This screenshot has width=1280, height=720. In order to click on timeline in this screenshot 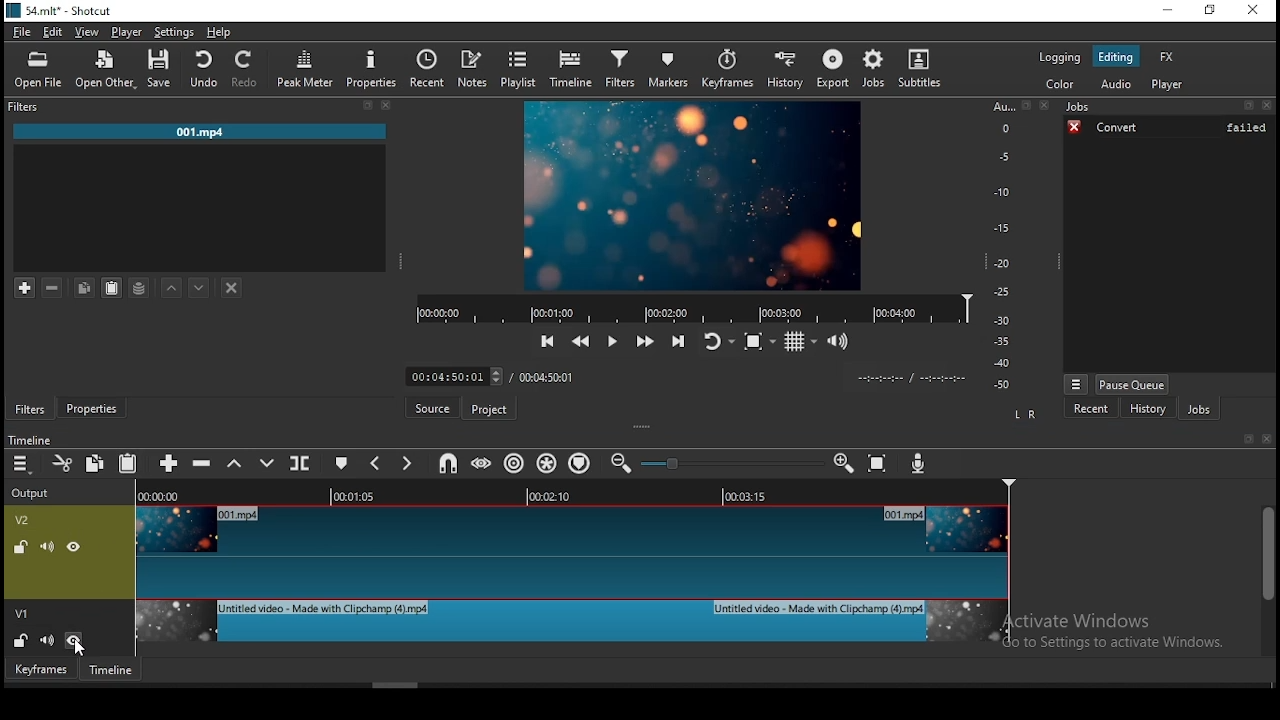, I will do `click(30, 441)`.